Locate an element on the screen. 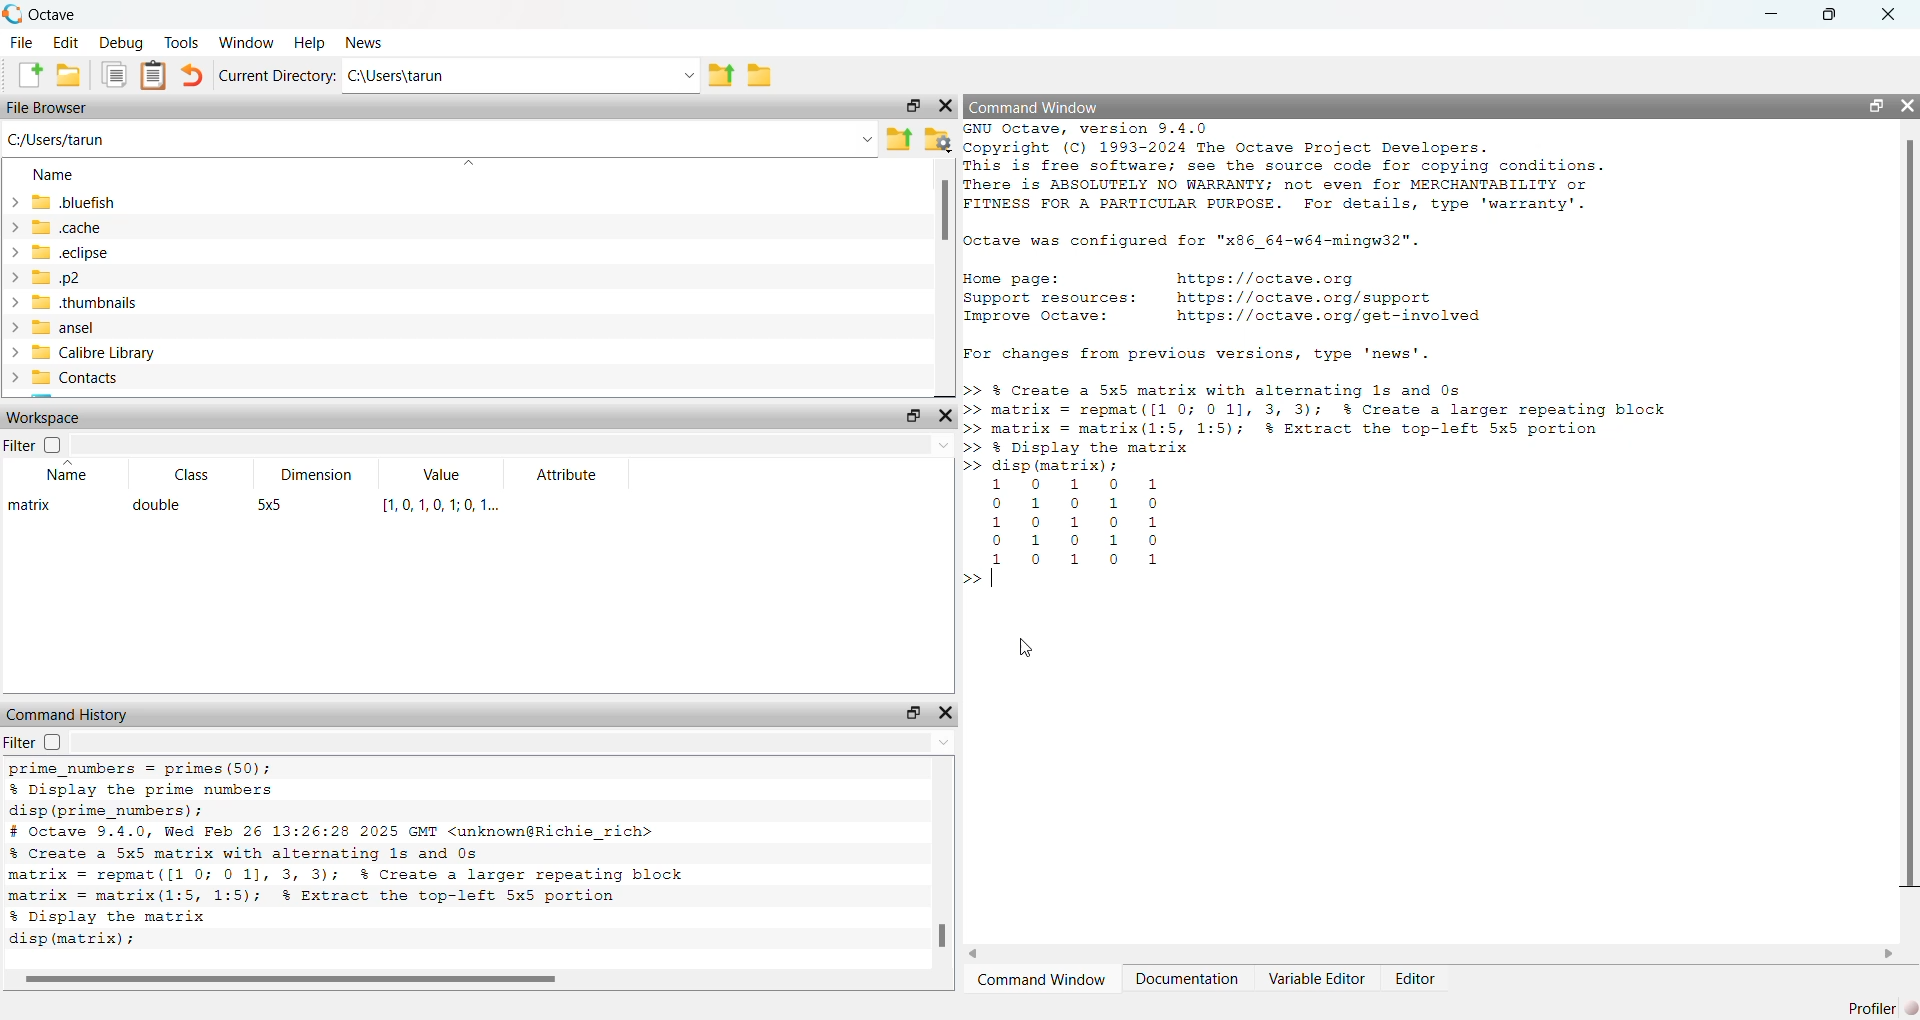 Image resolution: width=1920 pixels, height=1020 pixels. Filter is located at coordinates (35, 444).